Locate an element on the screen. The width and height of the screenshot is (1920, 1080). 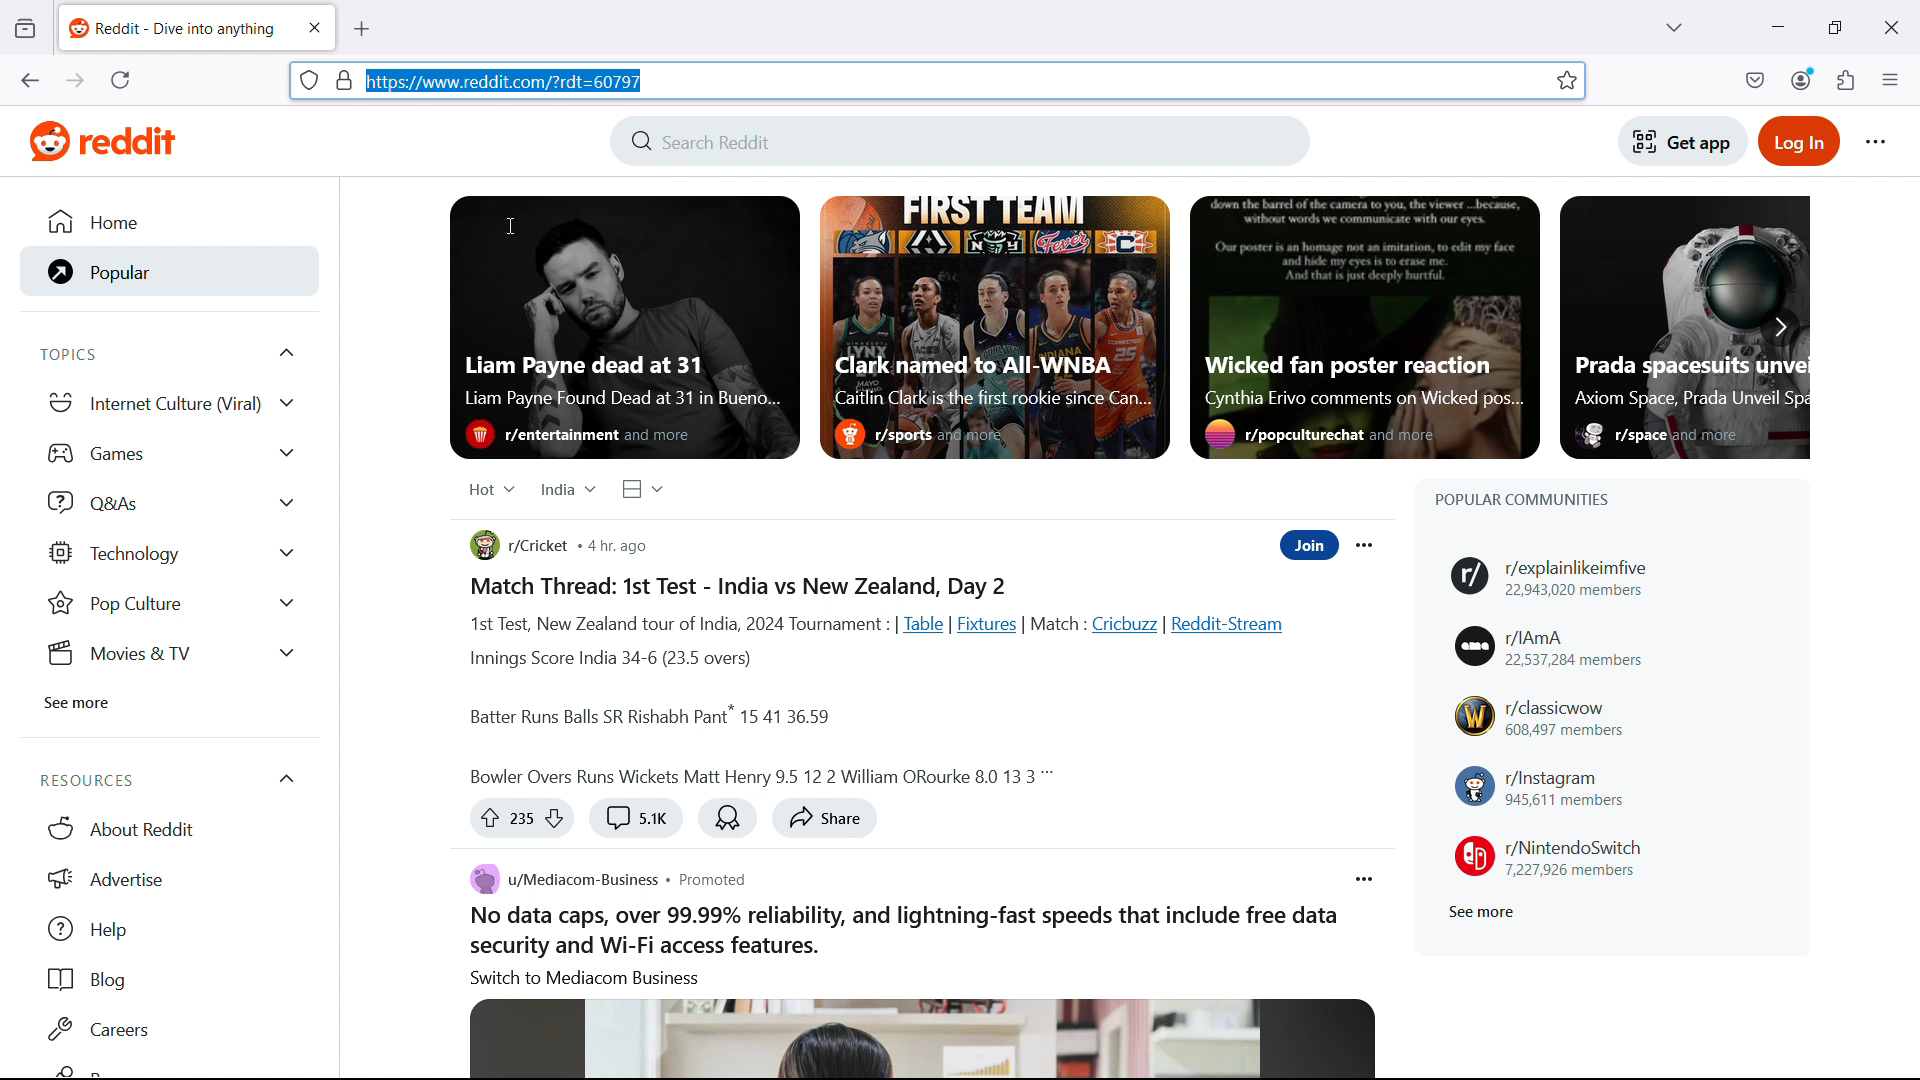
maximize is located at coordinates (1834, 25).